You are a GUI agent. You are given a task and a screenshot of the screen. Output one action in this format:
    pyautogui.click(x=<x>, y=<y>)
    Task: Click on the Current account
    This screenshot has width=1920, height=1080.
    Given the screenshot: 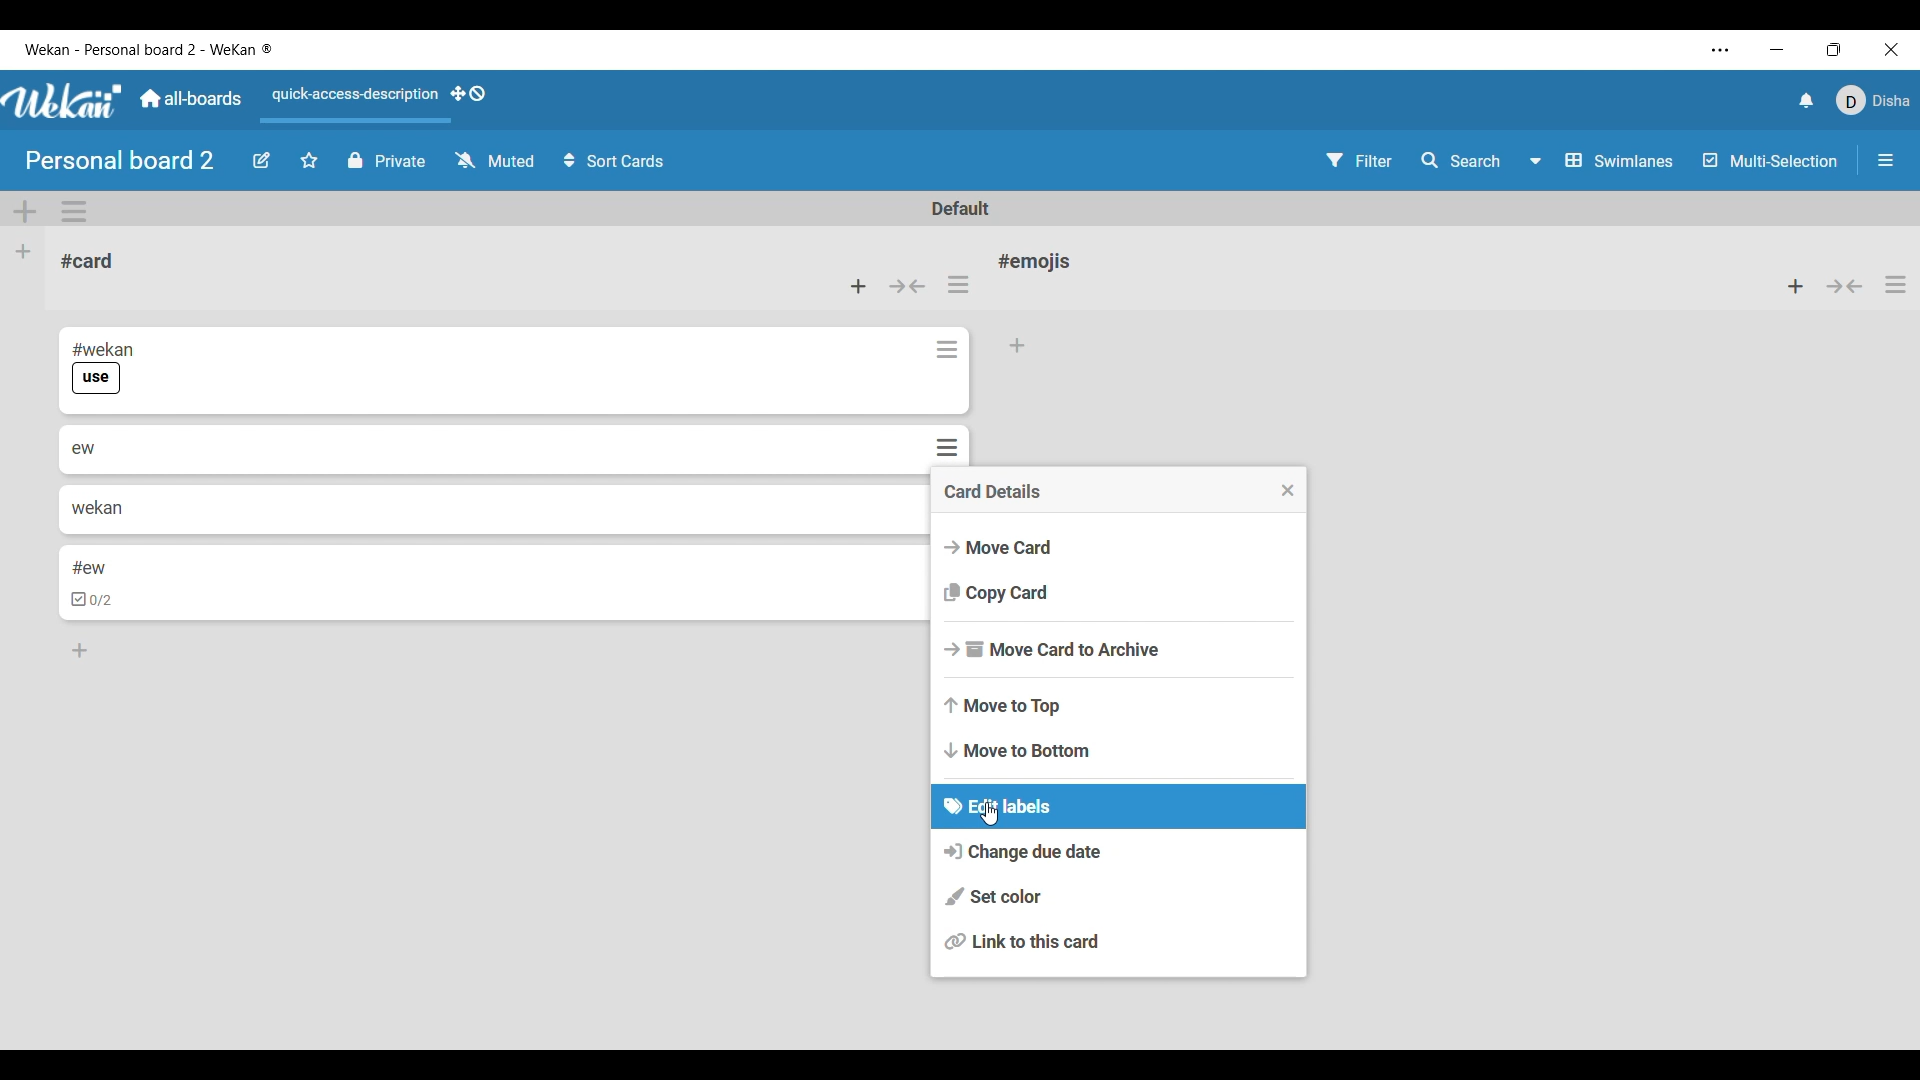 What is the action you would take?
    pyautogui.click(x=1872, y=100)
    